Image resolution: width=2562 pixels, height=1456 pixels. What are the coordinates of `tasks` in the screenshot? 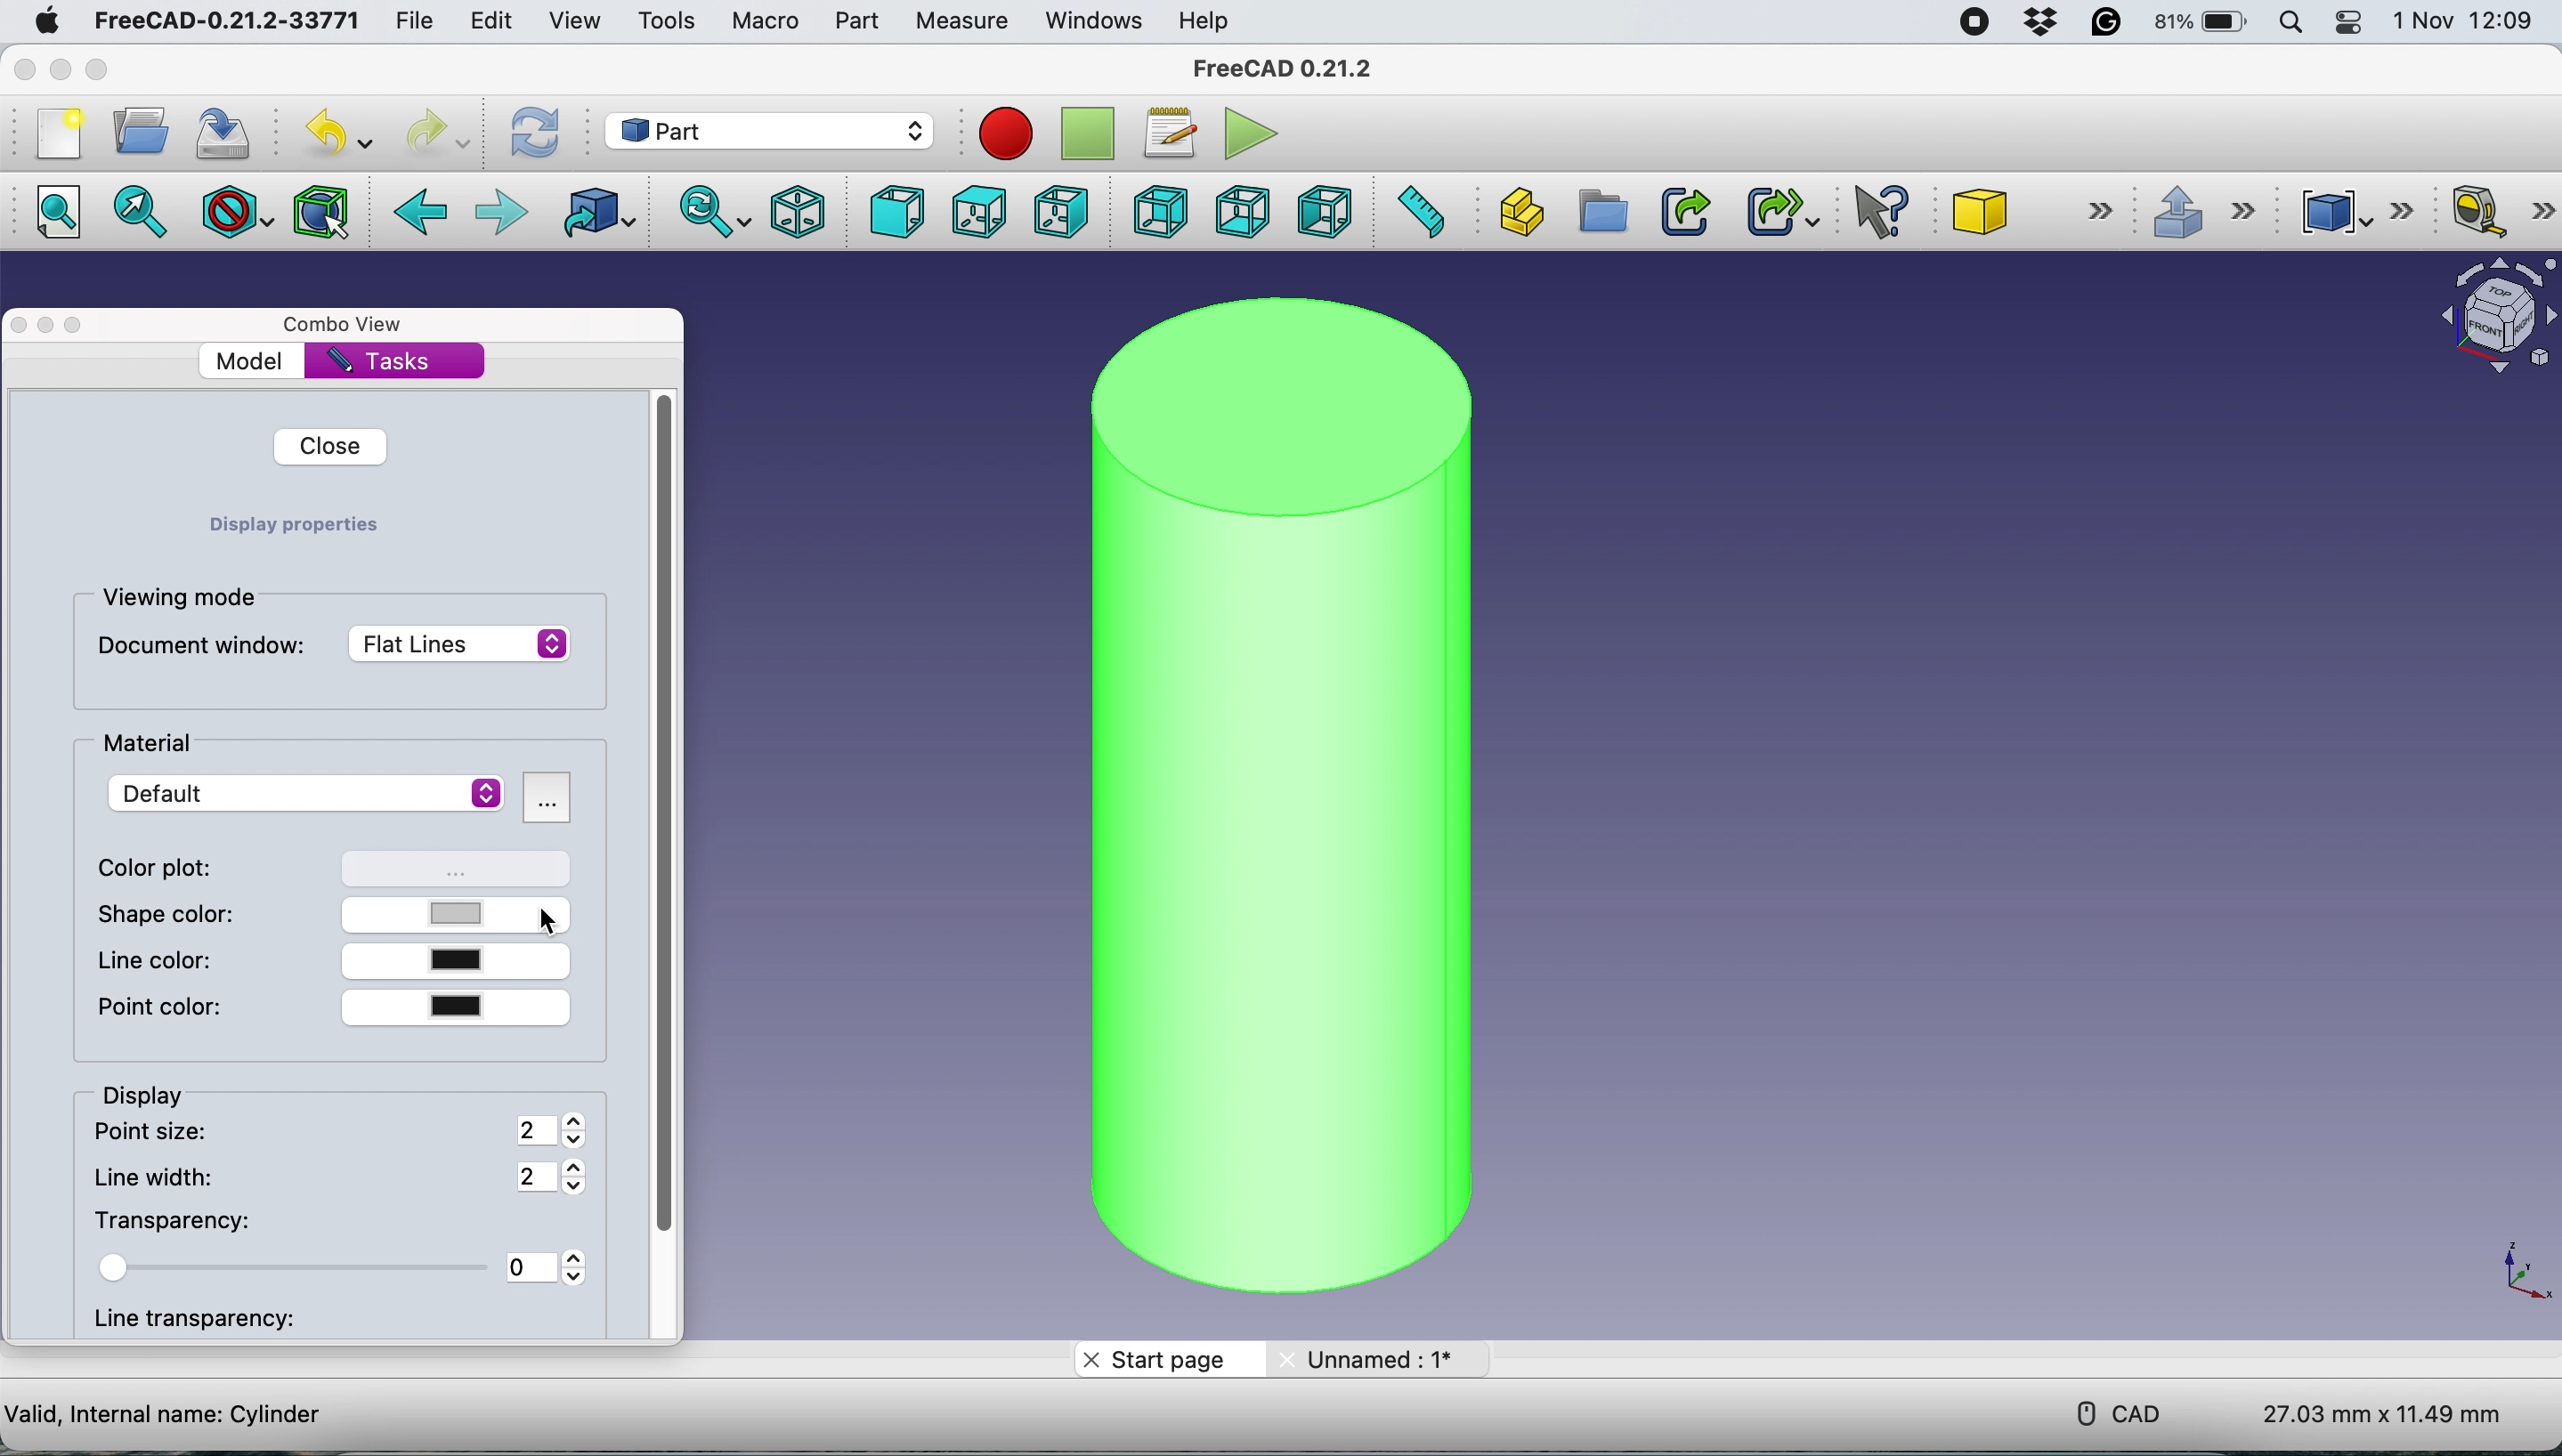 It's located at (394, 362).